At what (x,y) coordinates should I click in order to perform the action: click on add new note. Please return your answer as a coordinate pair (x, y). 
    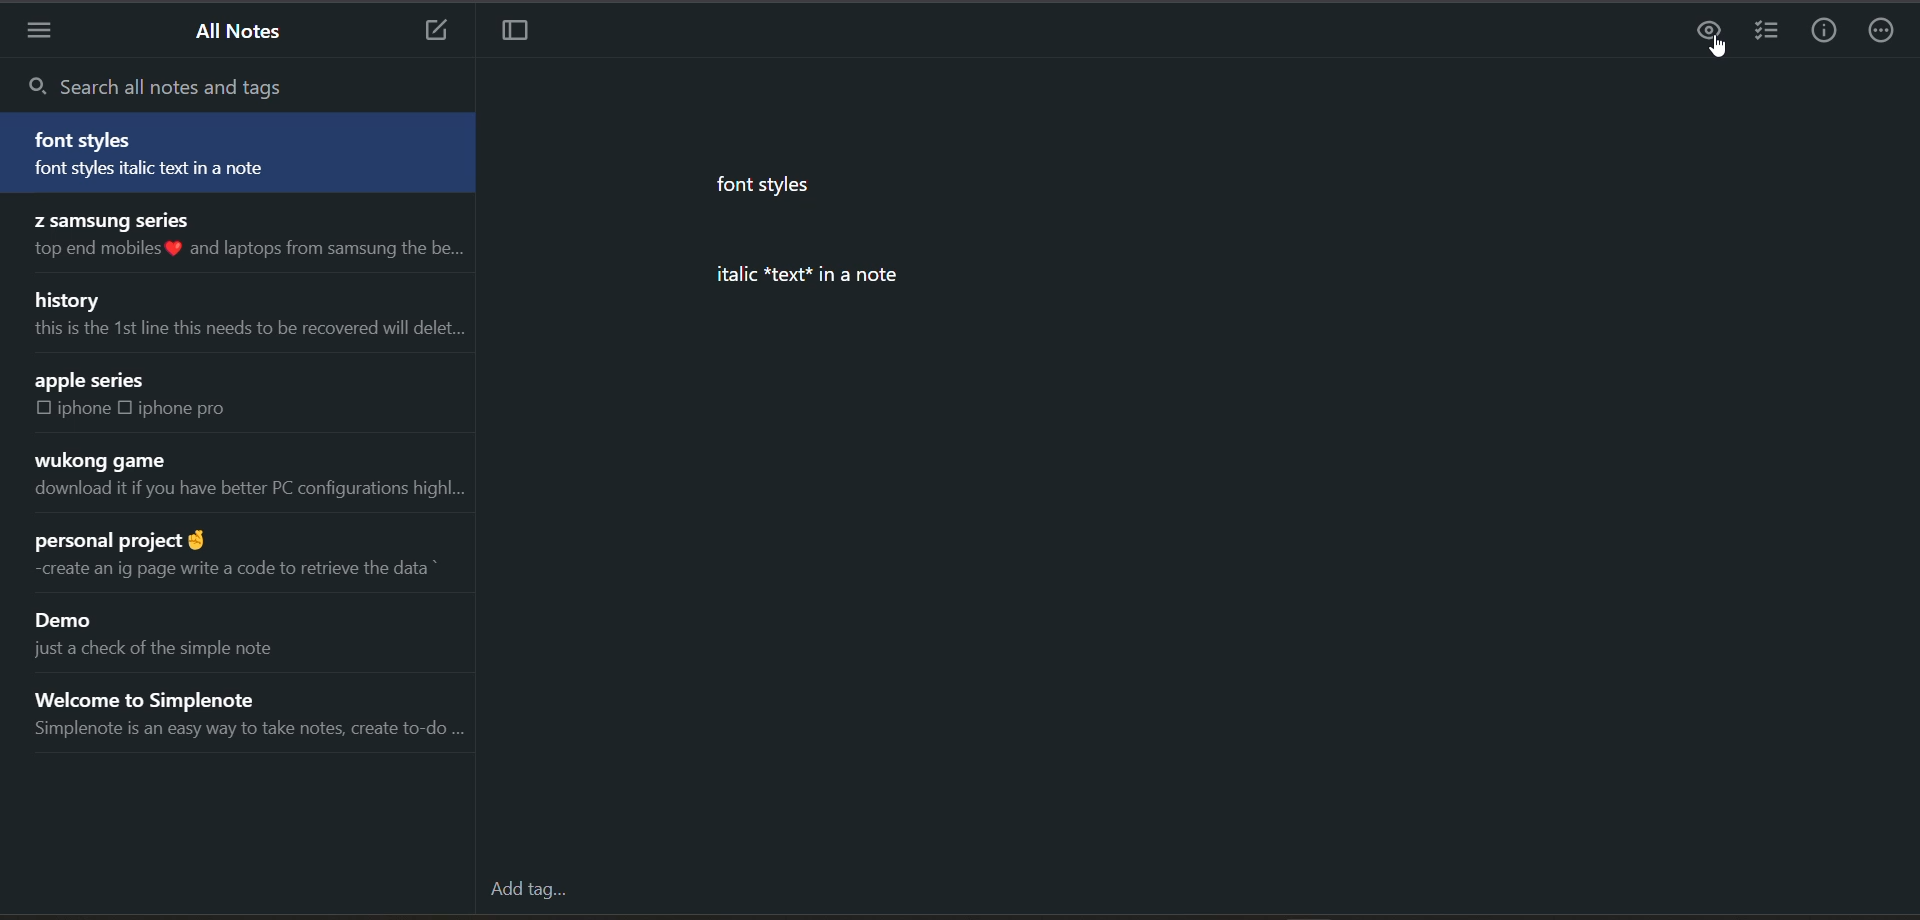
    Looking at the image, I should click on (433, 32).